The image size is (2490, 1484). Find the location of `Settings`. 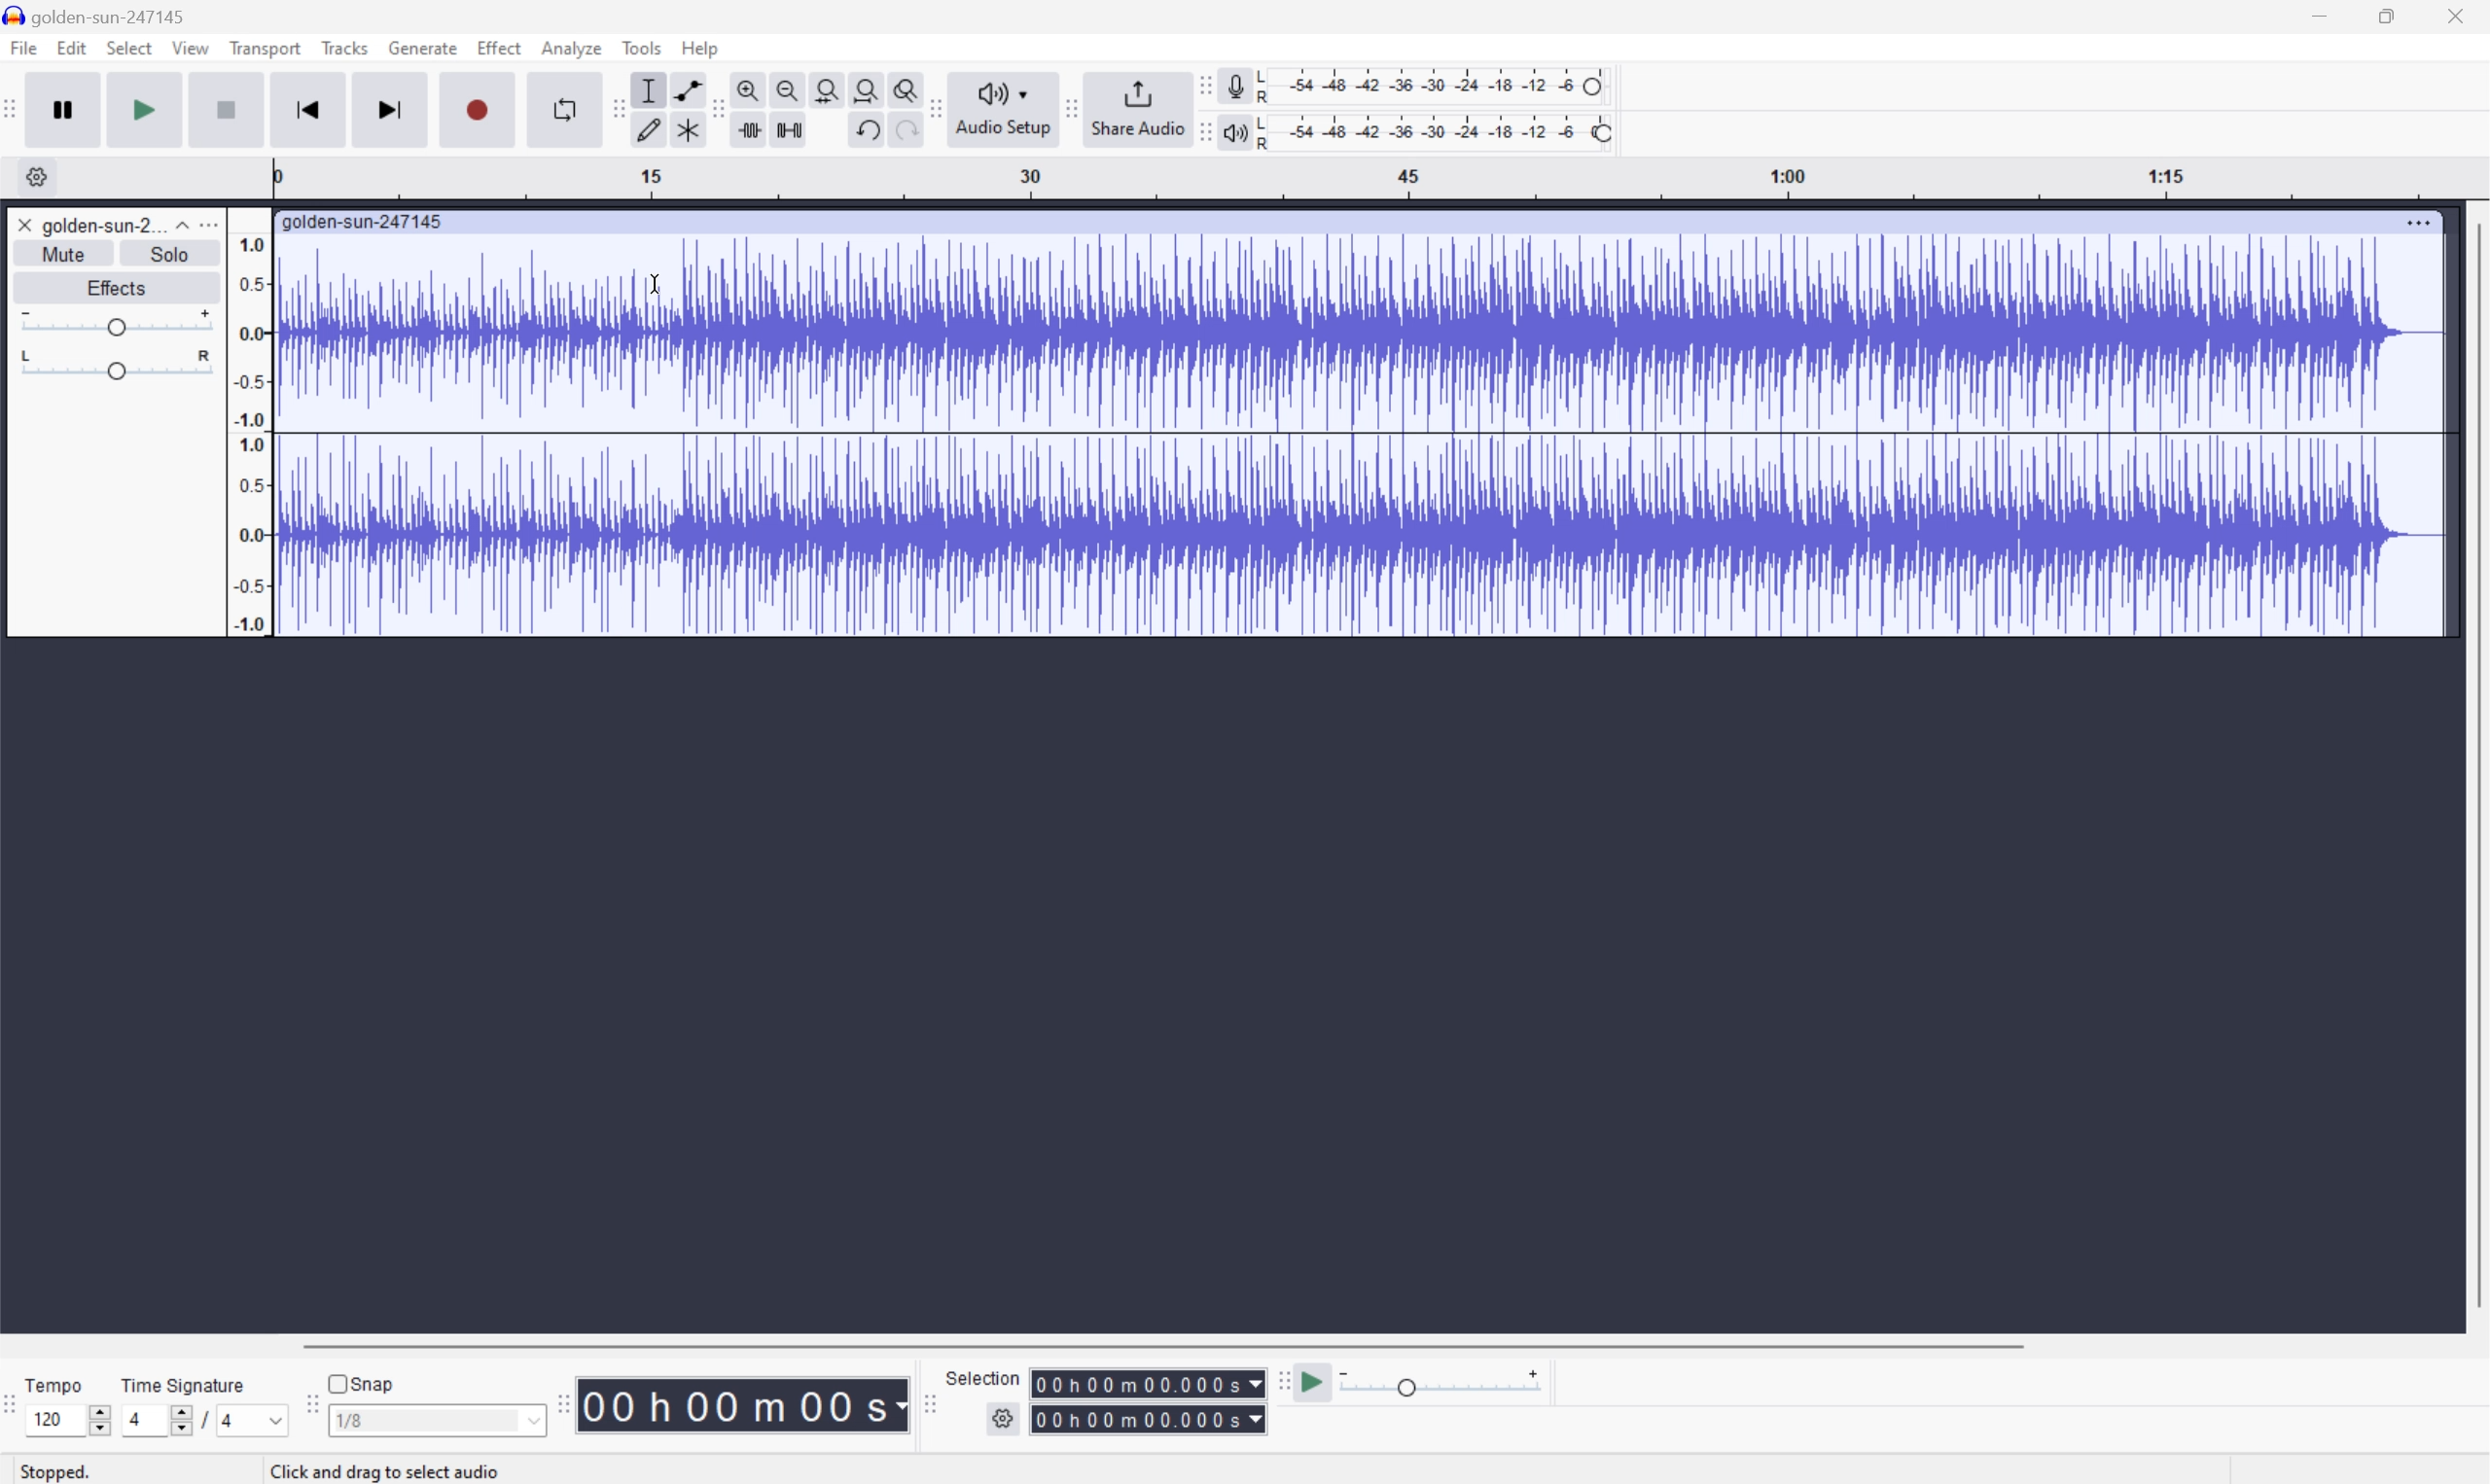

Settings is located at coordinates (1006, 1419).